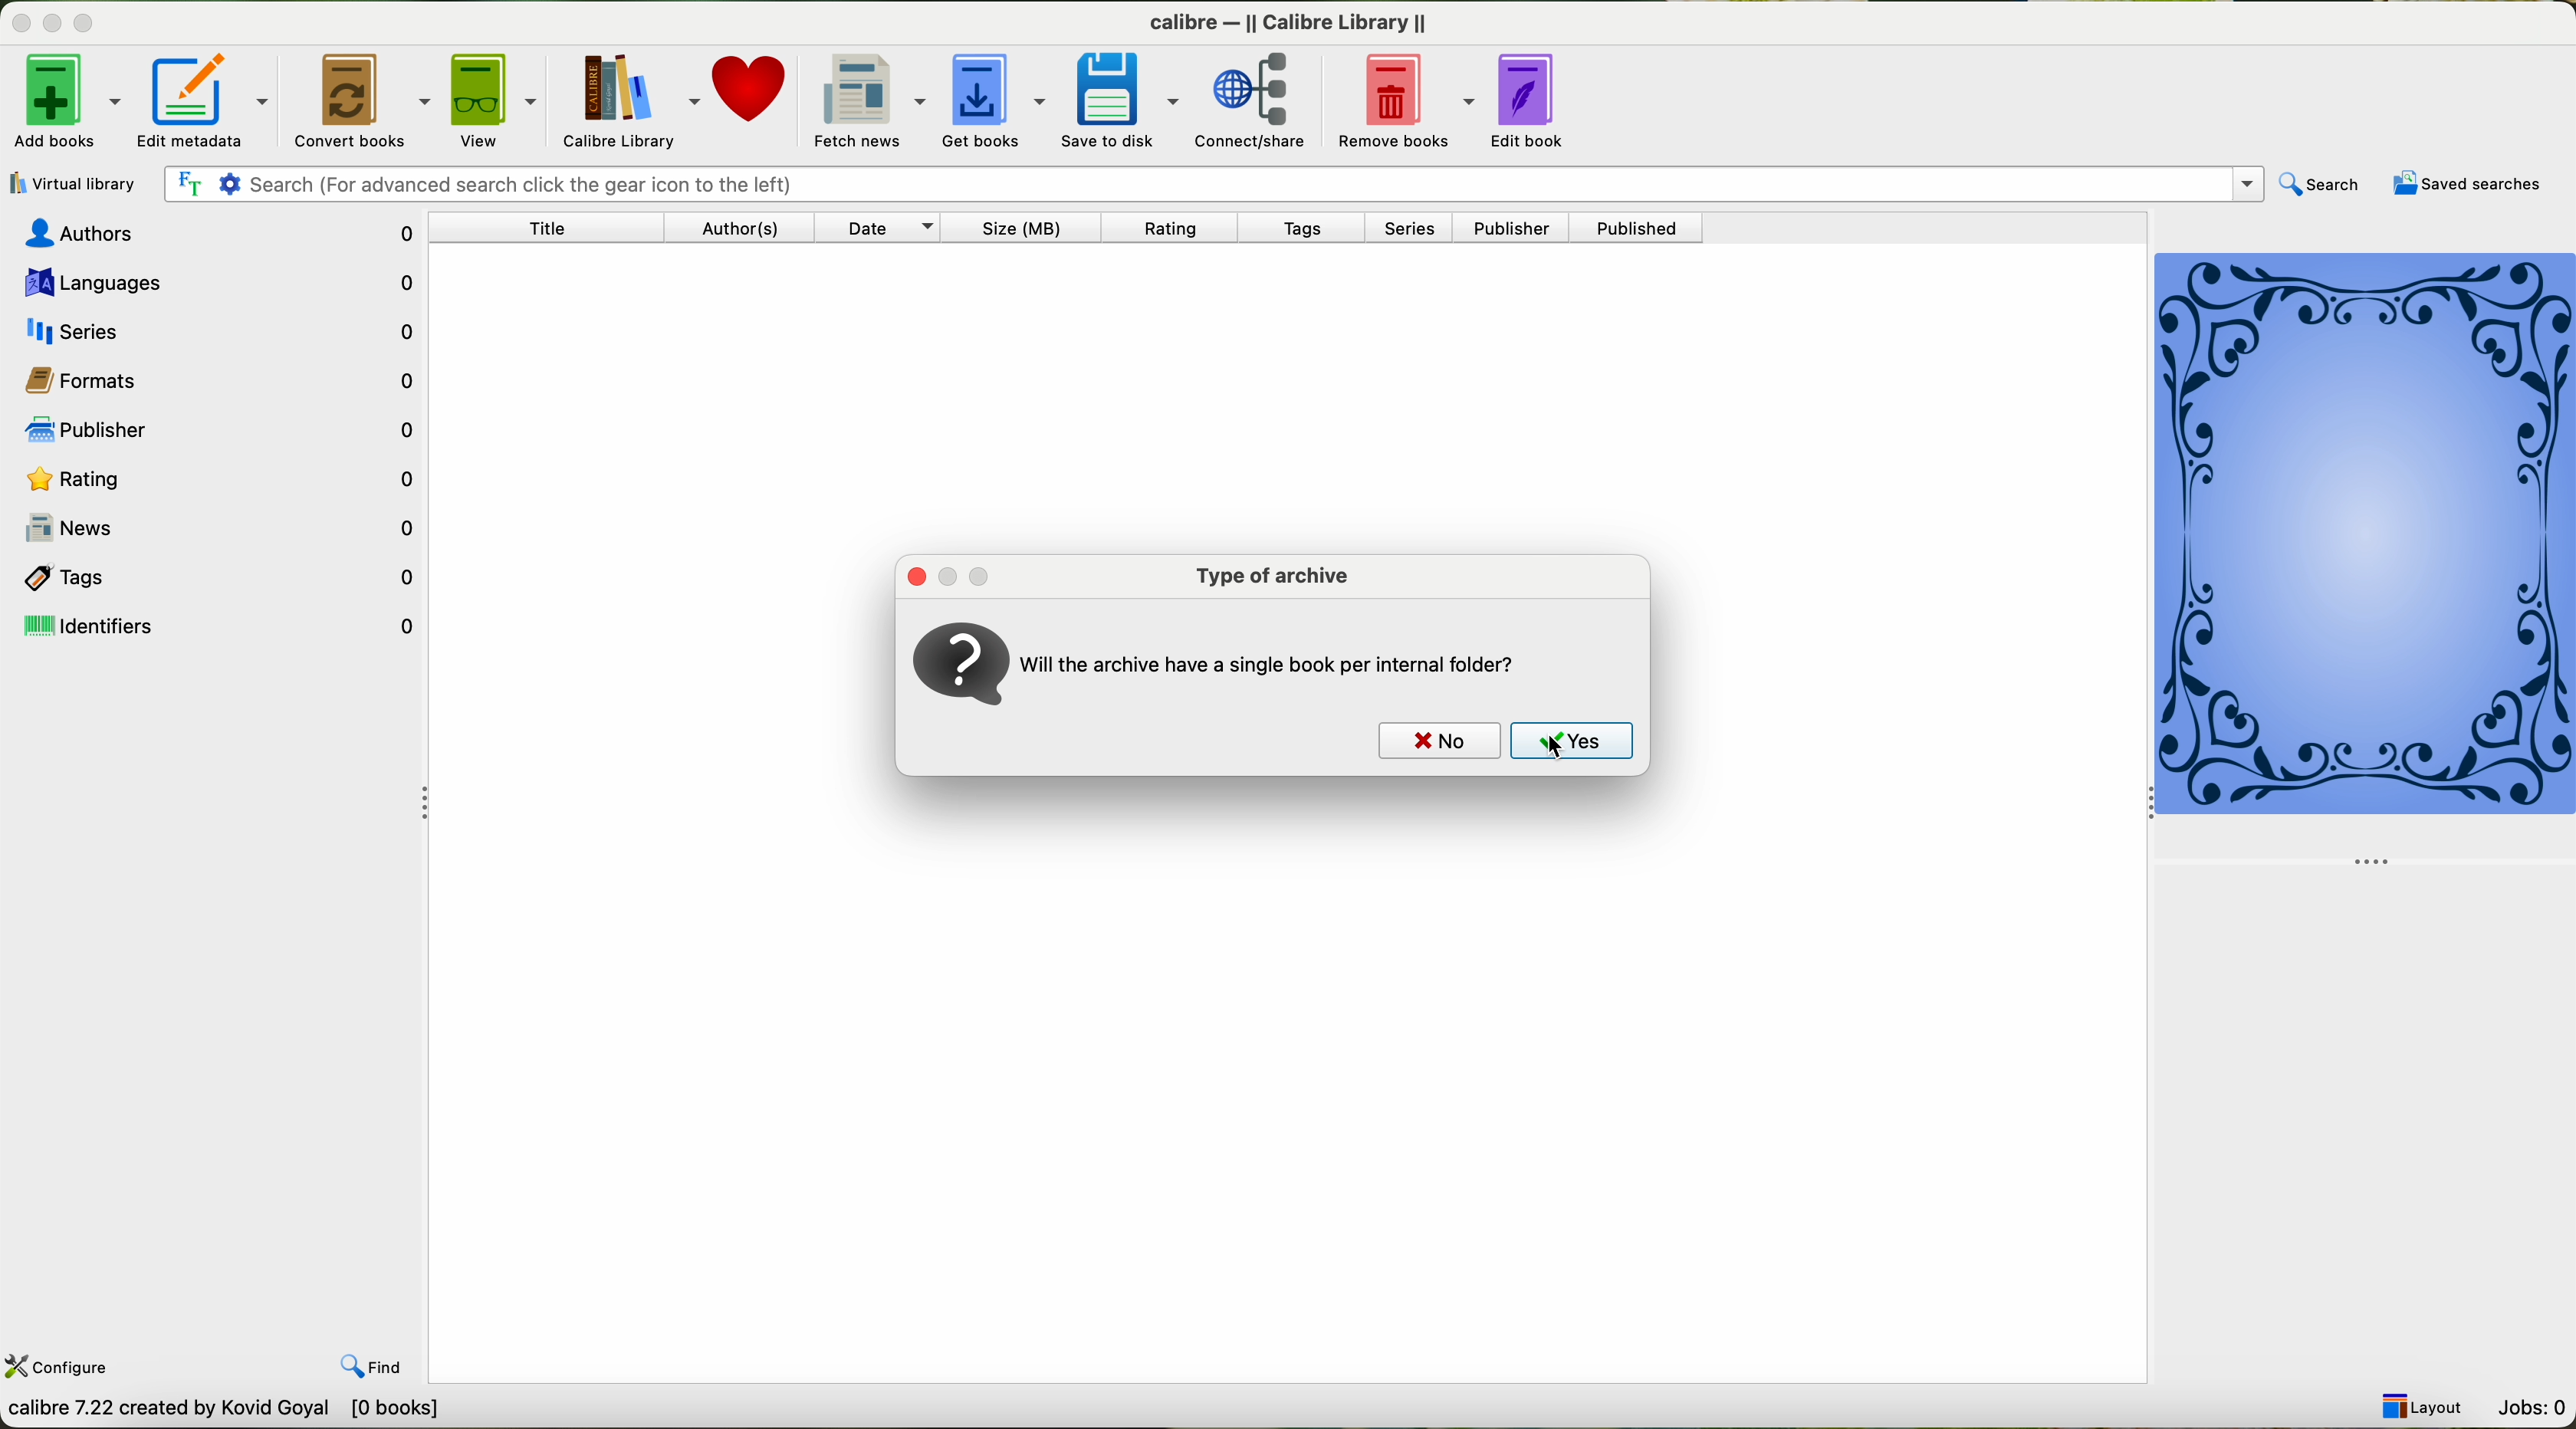 This screenshot has height=1429, width=2576. I want to click on calibre-II Callibre Library II, so click(1281, 19).